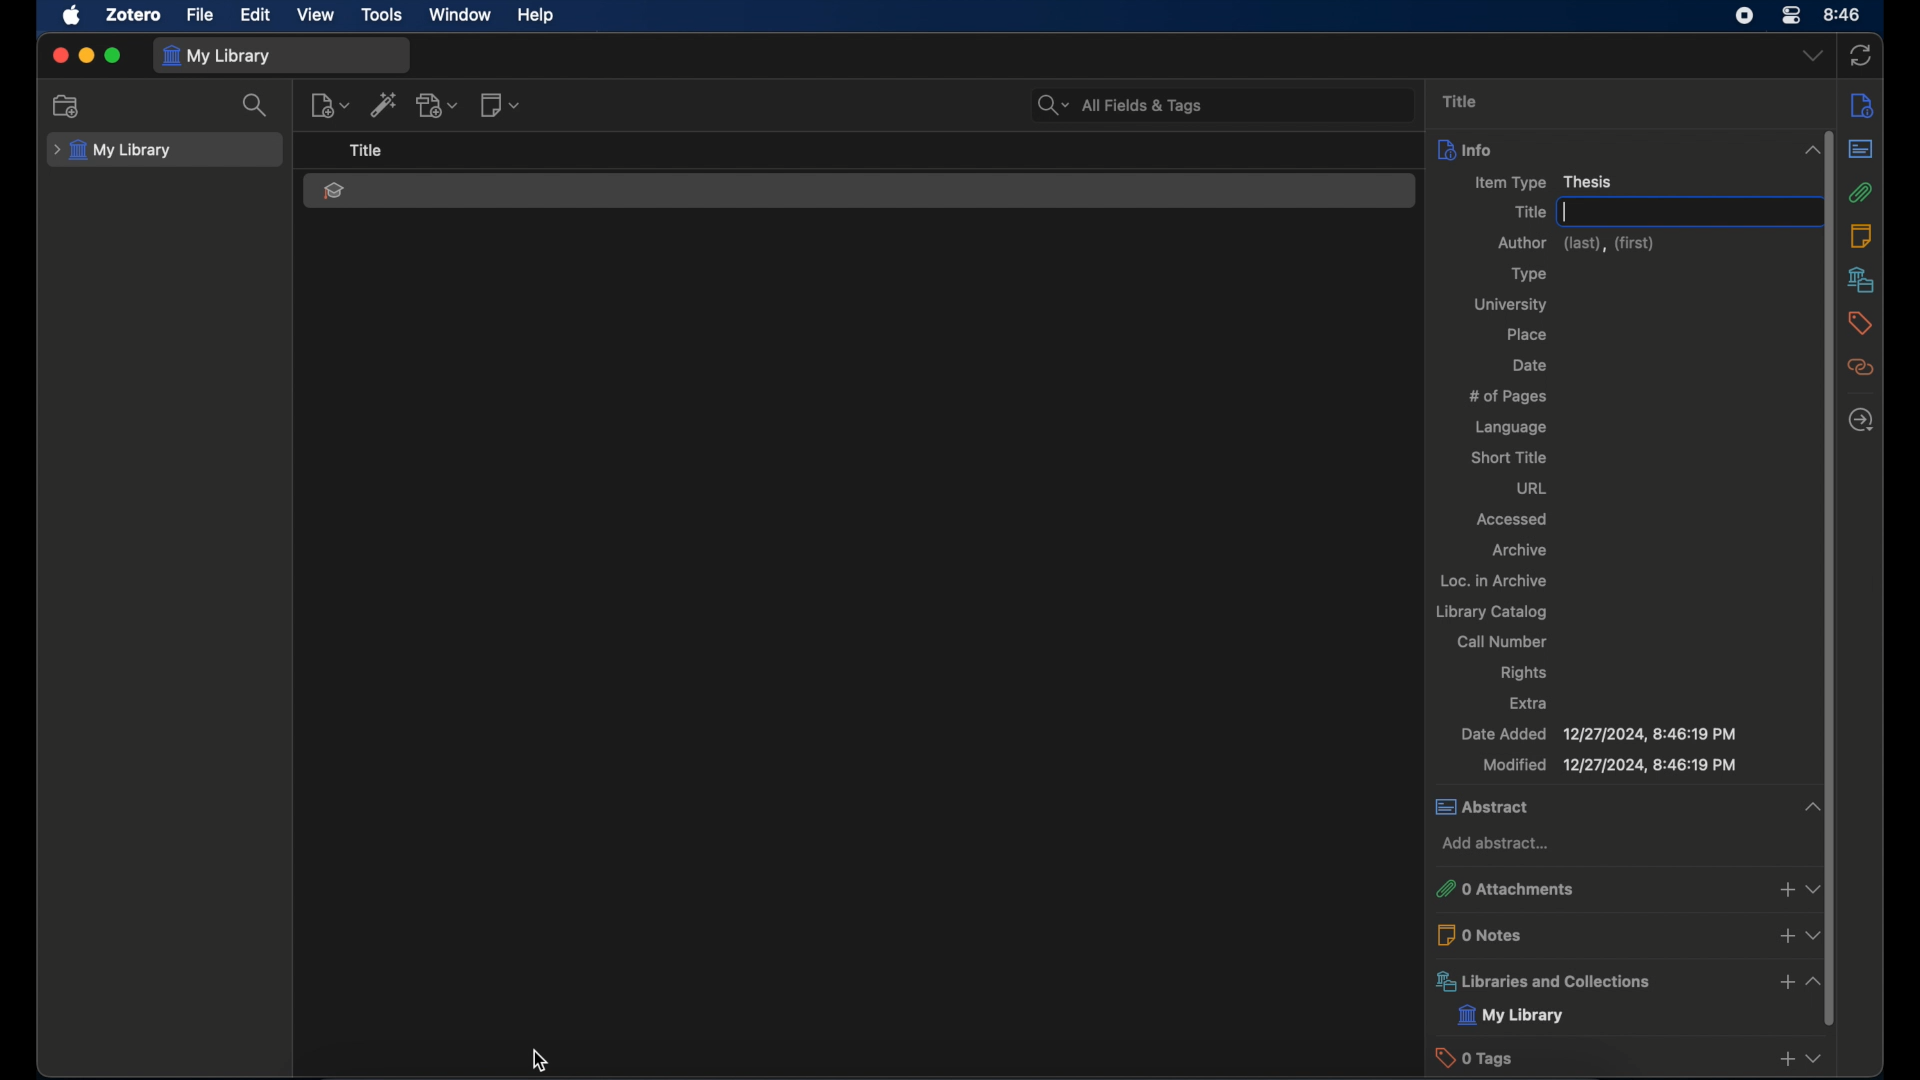 The width and height of the screenshot is (1920, 1080). What do you see at coordinates (1247, 104) in the screenshot?
I see `search bar input` at bounding box center [1247, 104].